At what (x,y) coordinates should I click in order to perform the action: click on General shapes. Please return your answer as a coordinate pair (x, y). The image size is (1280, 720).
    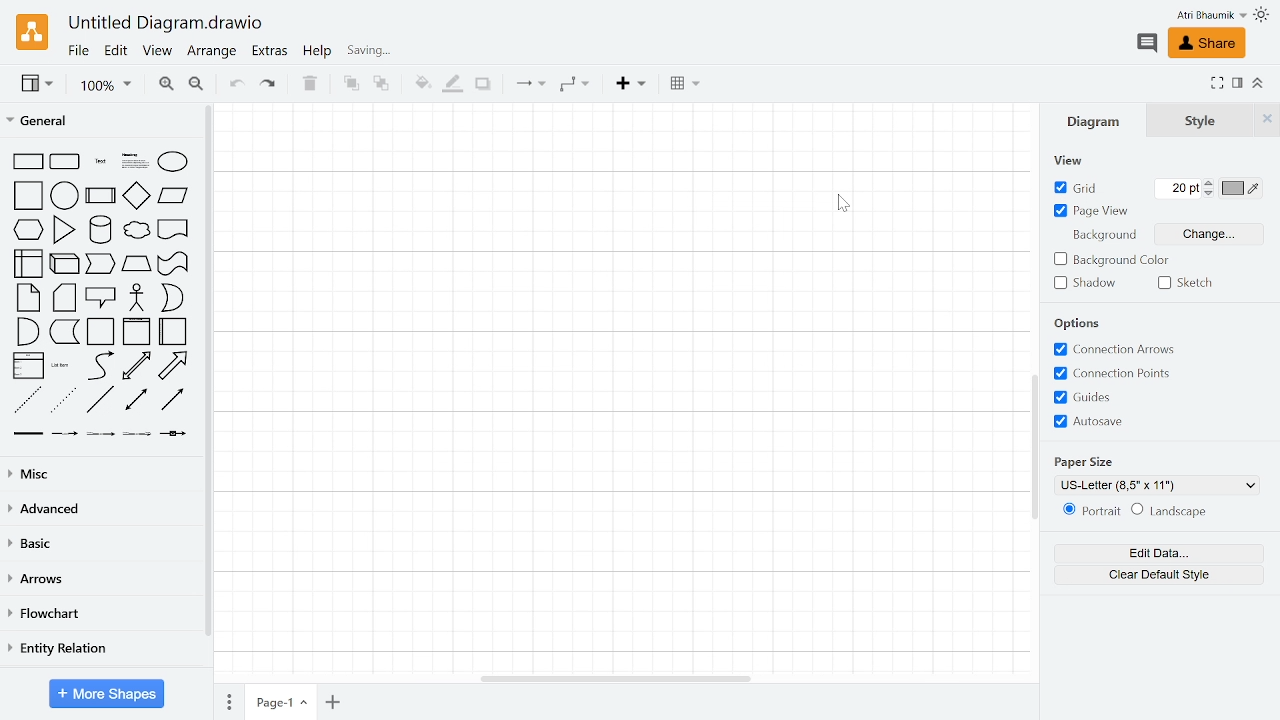
    Looking at the image, I should click on (104, 296).